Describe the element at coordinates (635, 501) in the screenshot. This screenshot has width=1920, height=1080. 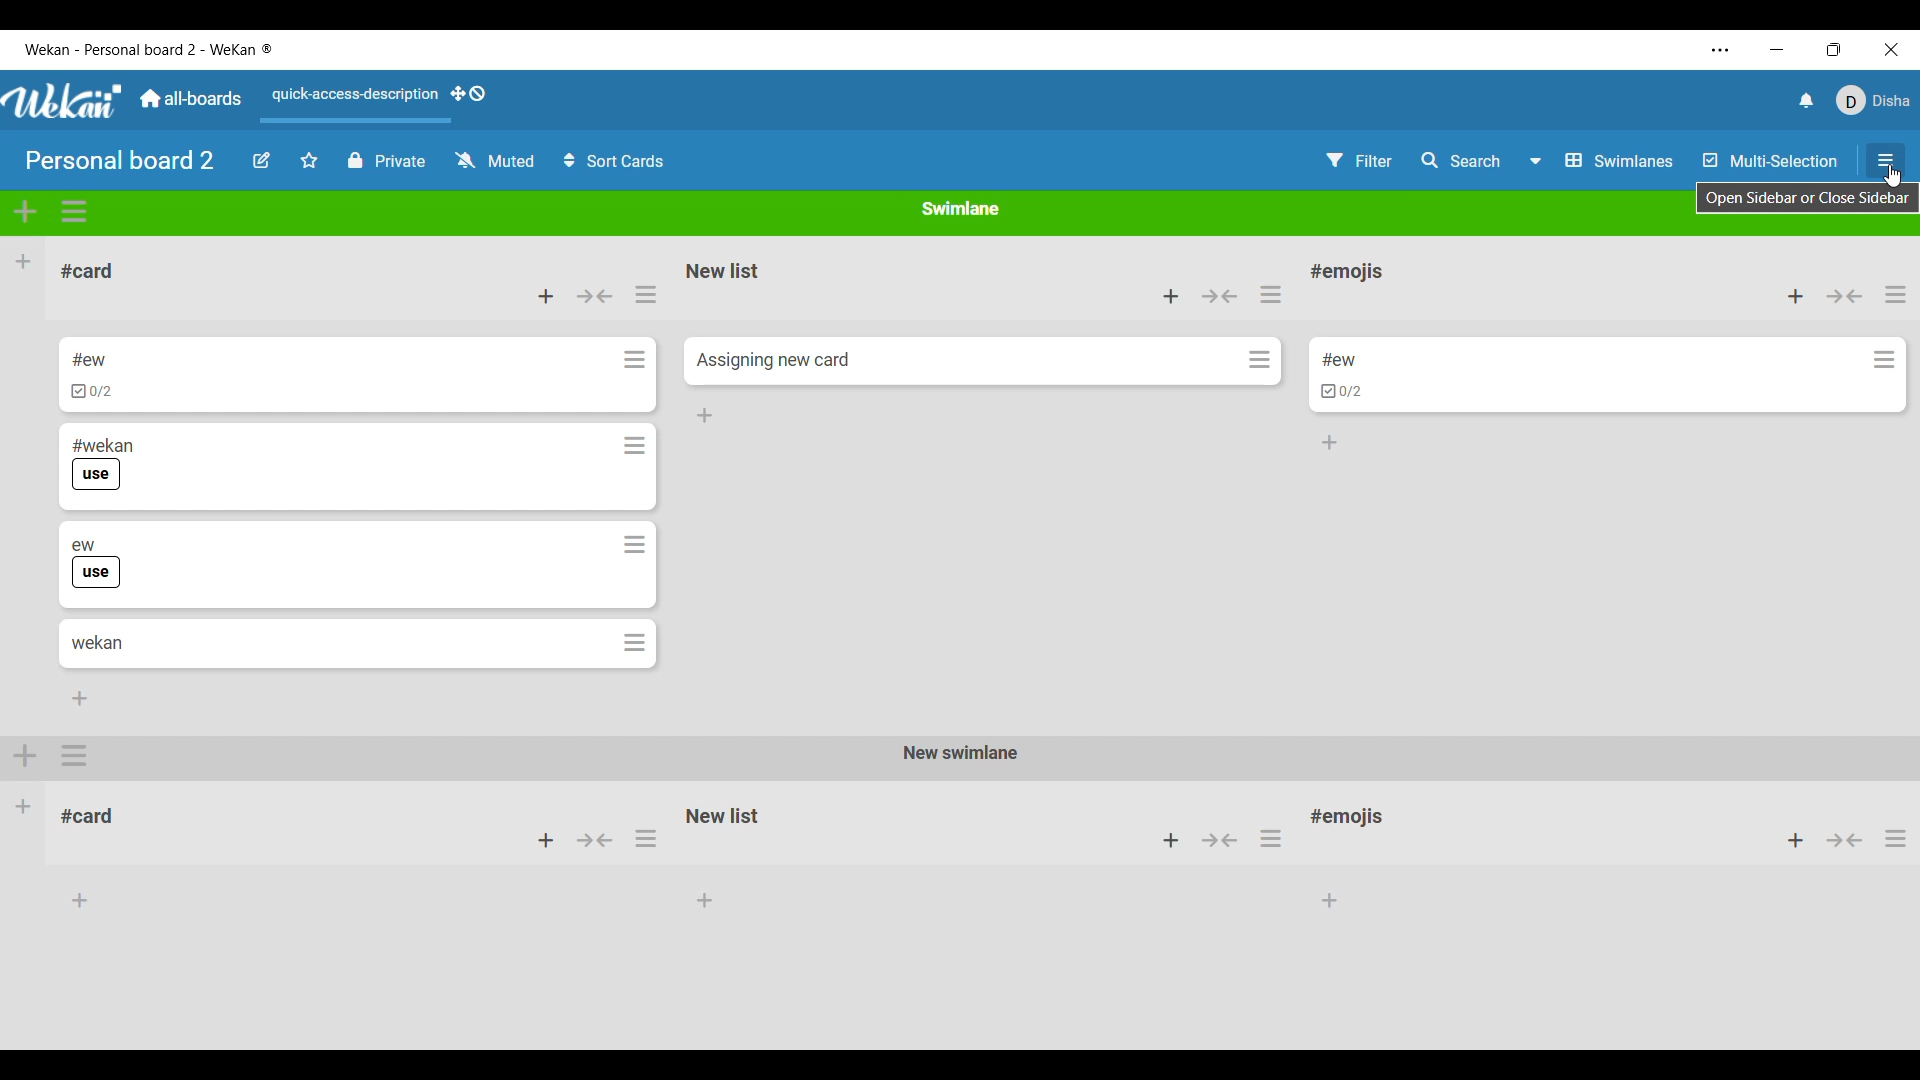
I see `Card actions of each respective card` at that location.